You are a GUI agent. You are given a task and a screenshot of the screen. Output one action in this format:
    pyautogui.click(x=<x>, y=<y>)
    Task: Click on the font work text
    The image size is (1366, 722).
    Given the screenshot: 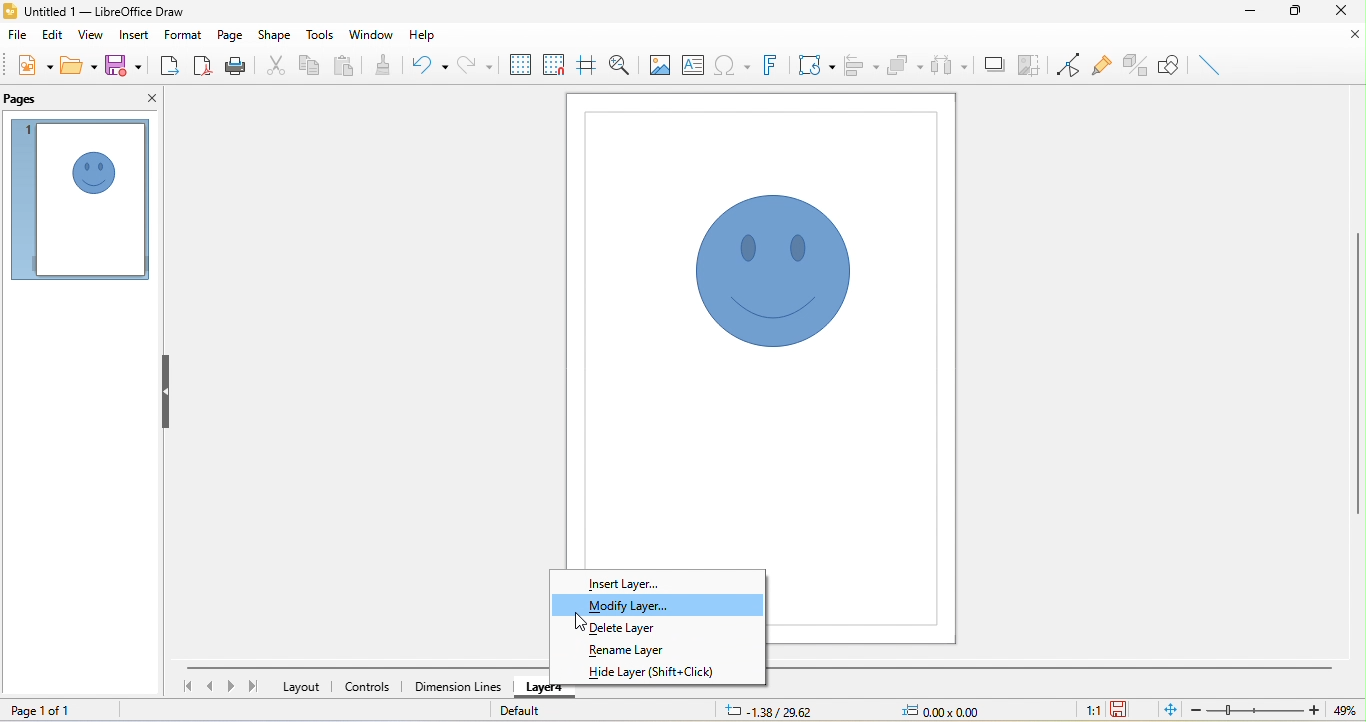 What is the action you would take?
    pyautogui.click(x=772, y=63)
    